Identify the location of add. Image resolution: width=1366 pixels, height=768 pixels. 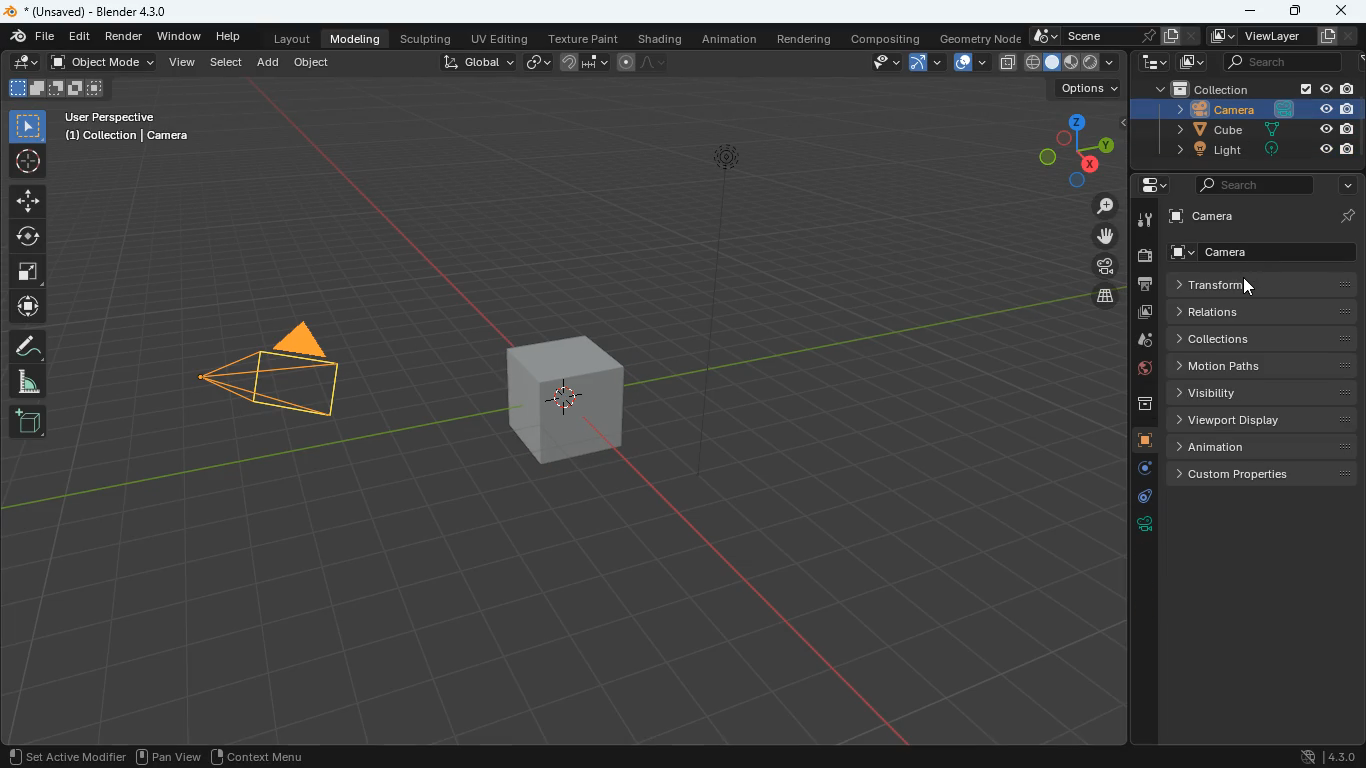
(267, 64).